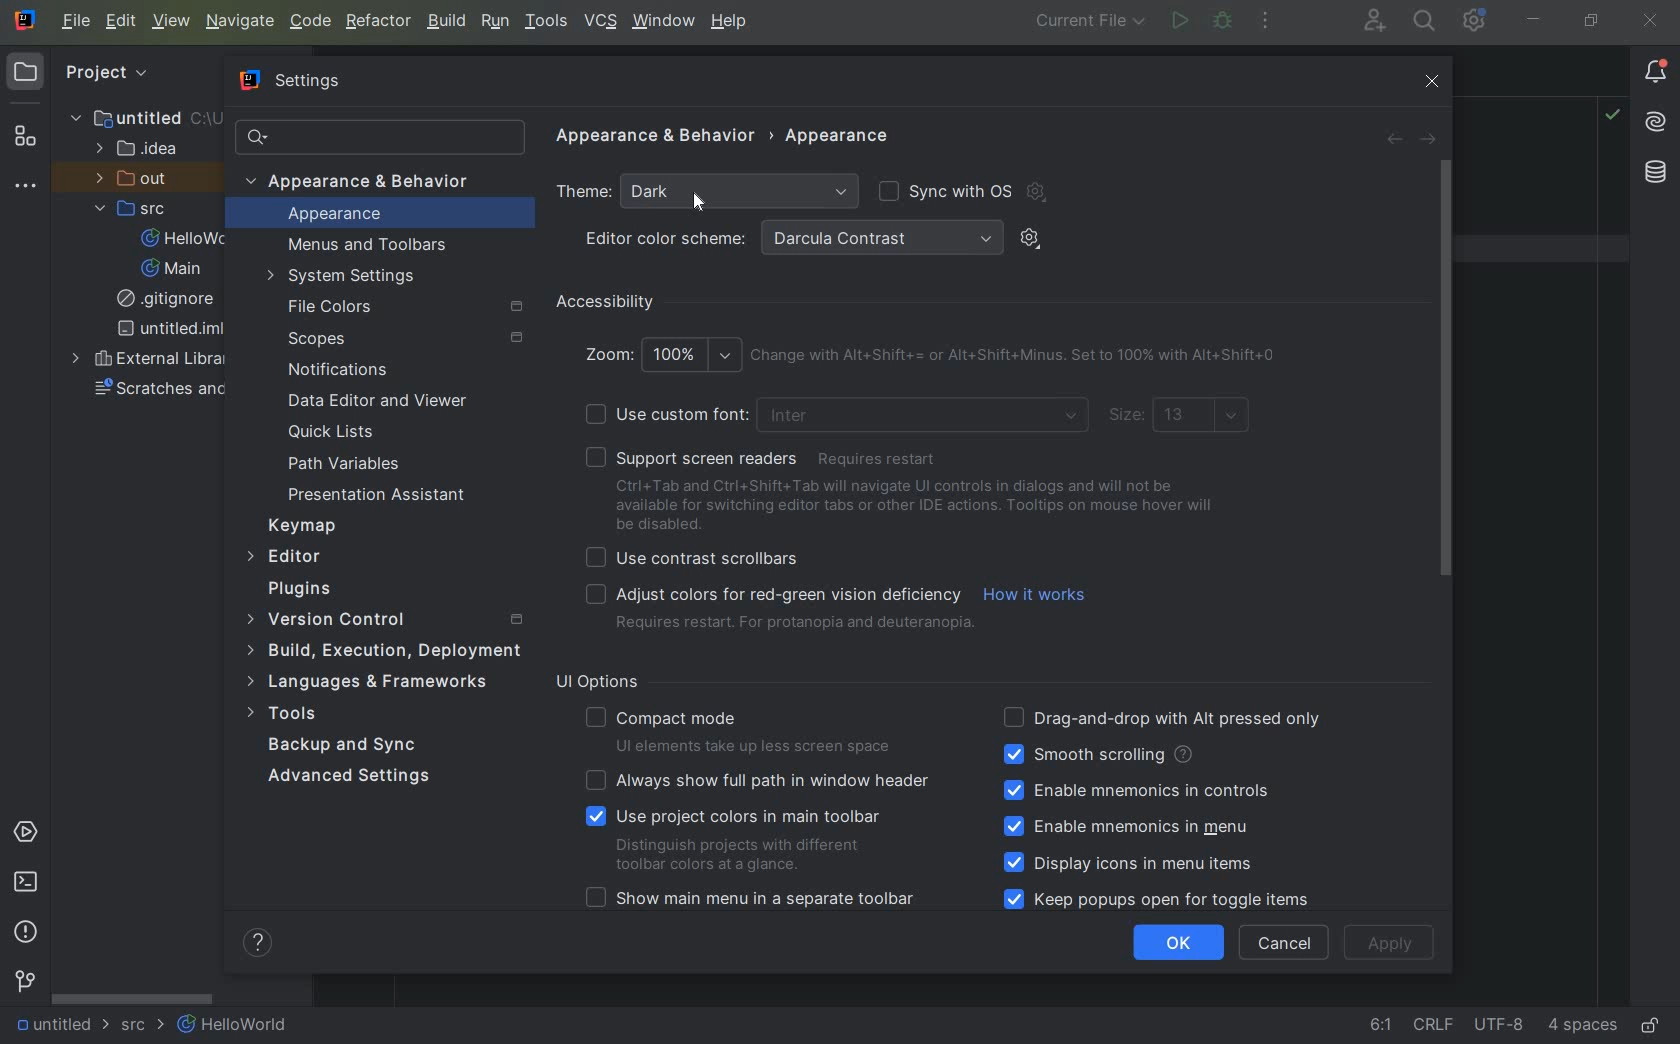 This screenshot has height=1044, width=1680. Describe the element at coordinates (840, 136) in the screenshot. I see `APPEARANCE` at that location.